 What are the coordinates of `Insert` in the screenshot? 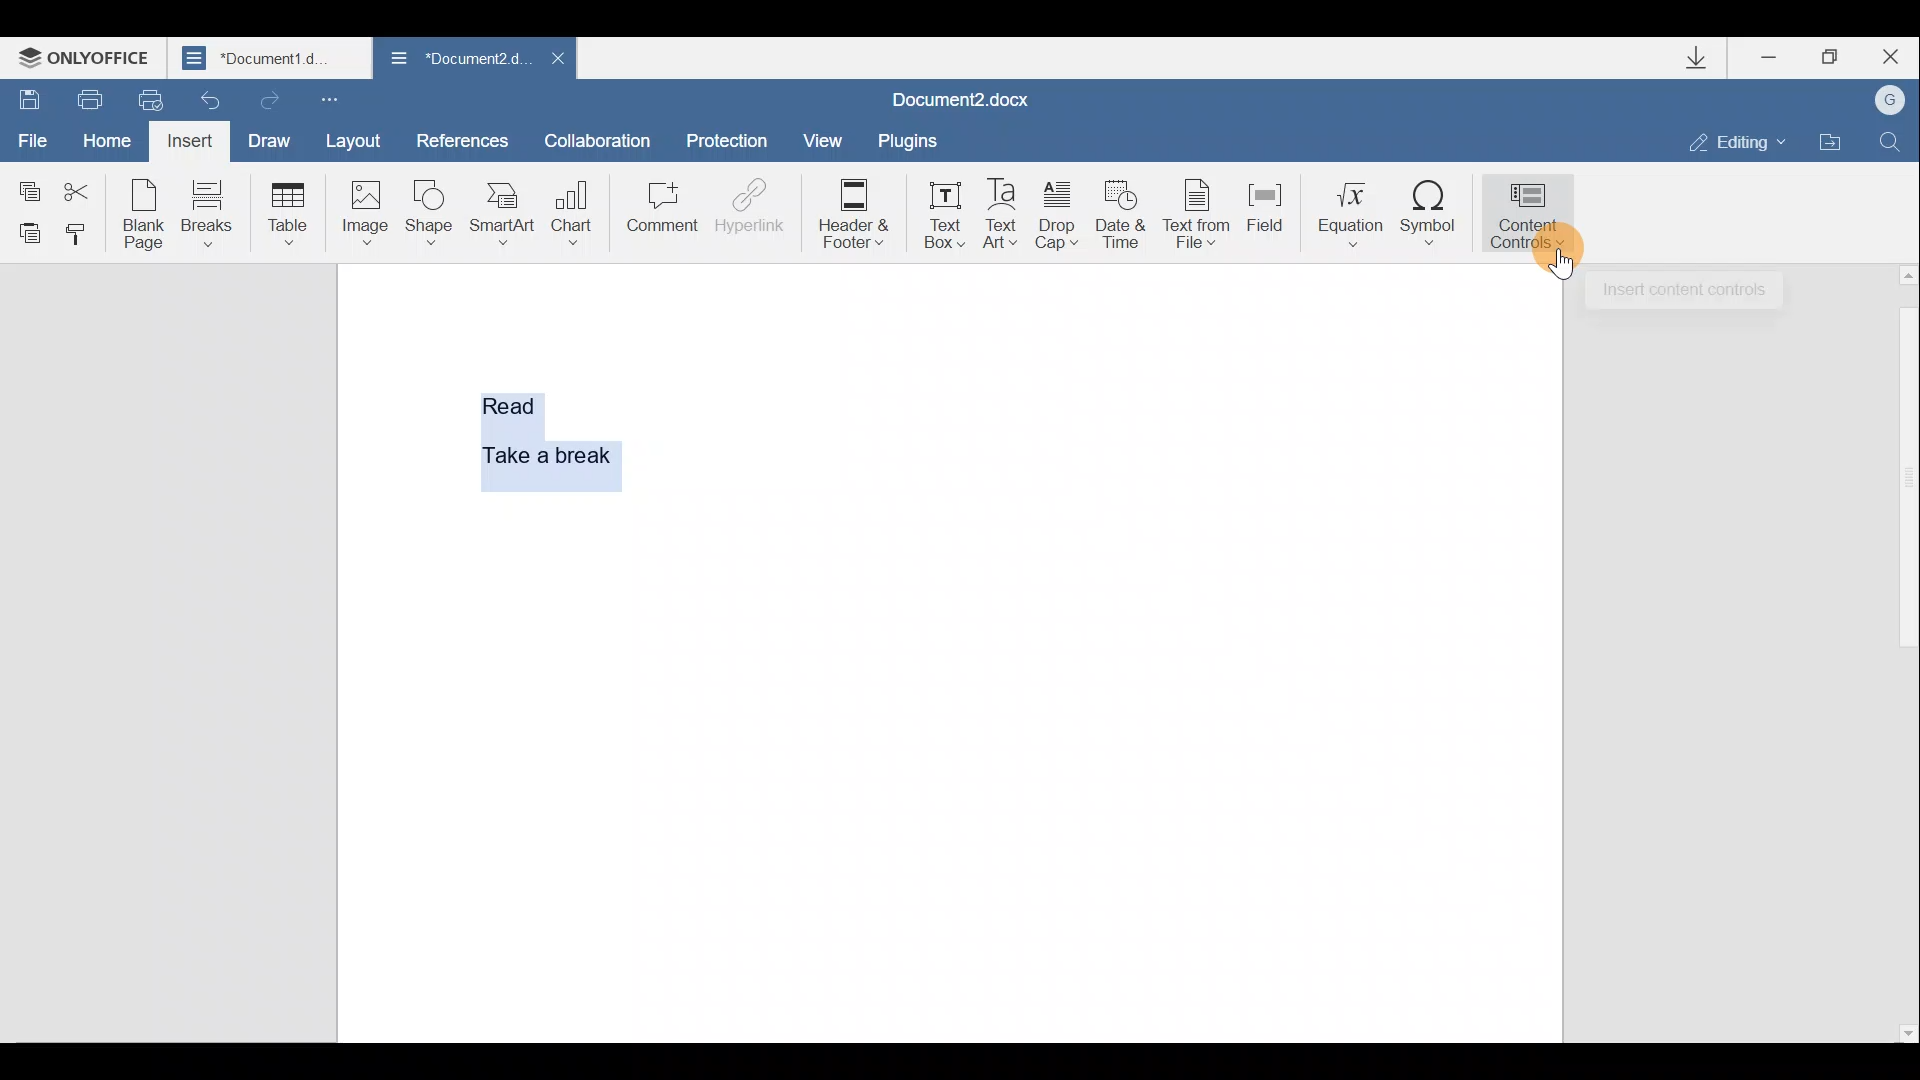 It's located at (187, 140).